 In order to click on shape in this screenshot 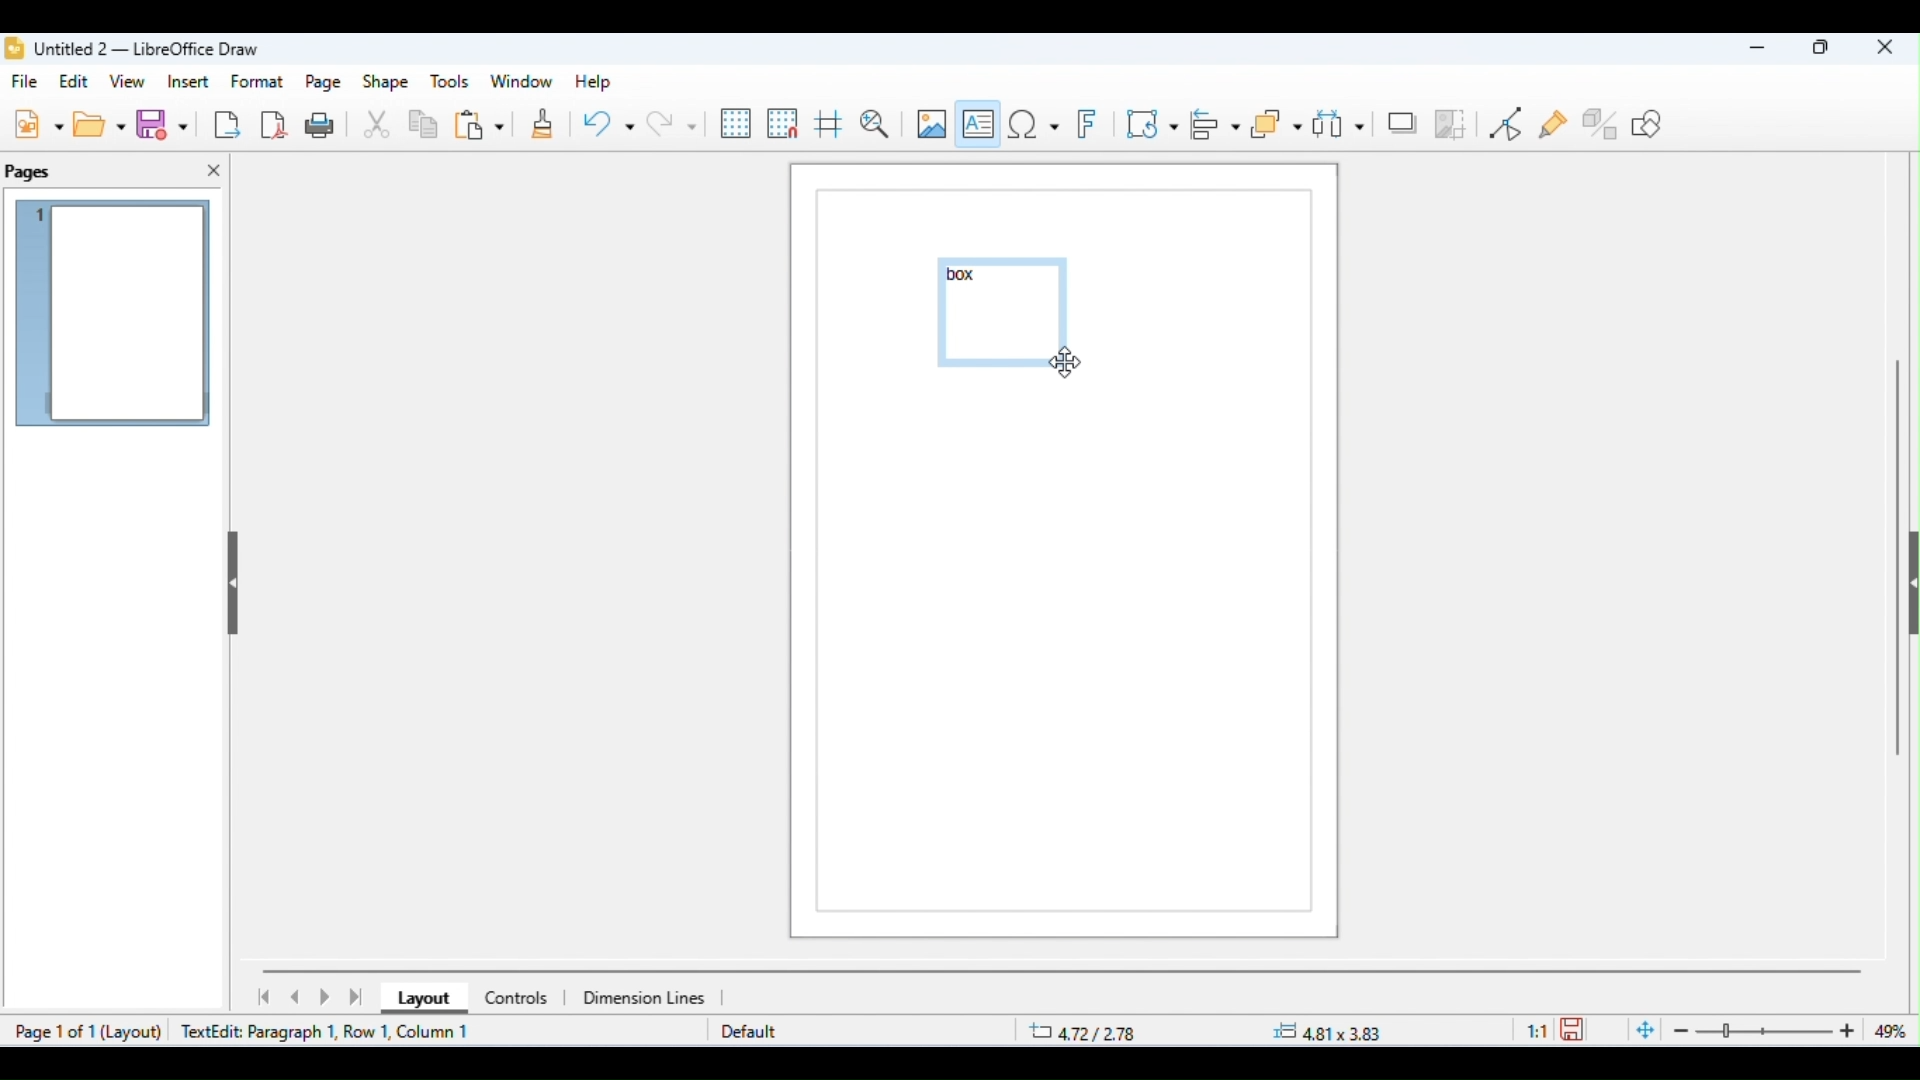, I will do `click(386, 83)`.